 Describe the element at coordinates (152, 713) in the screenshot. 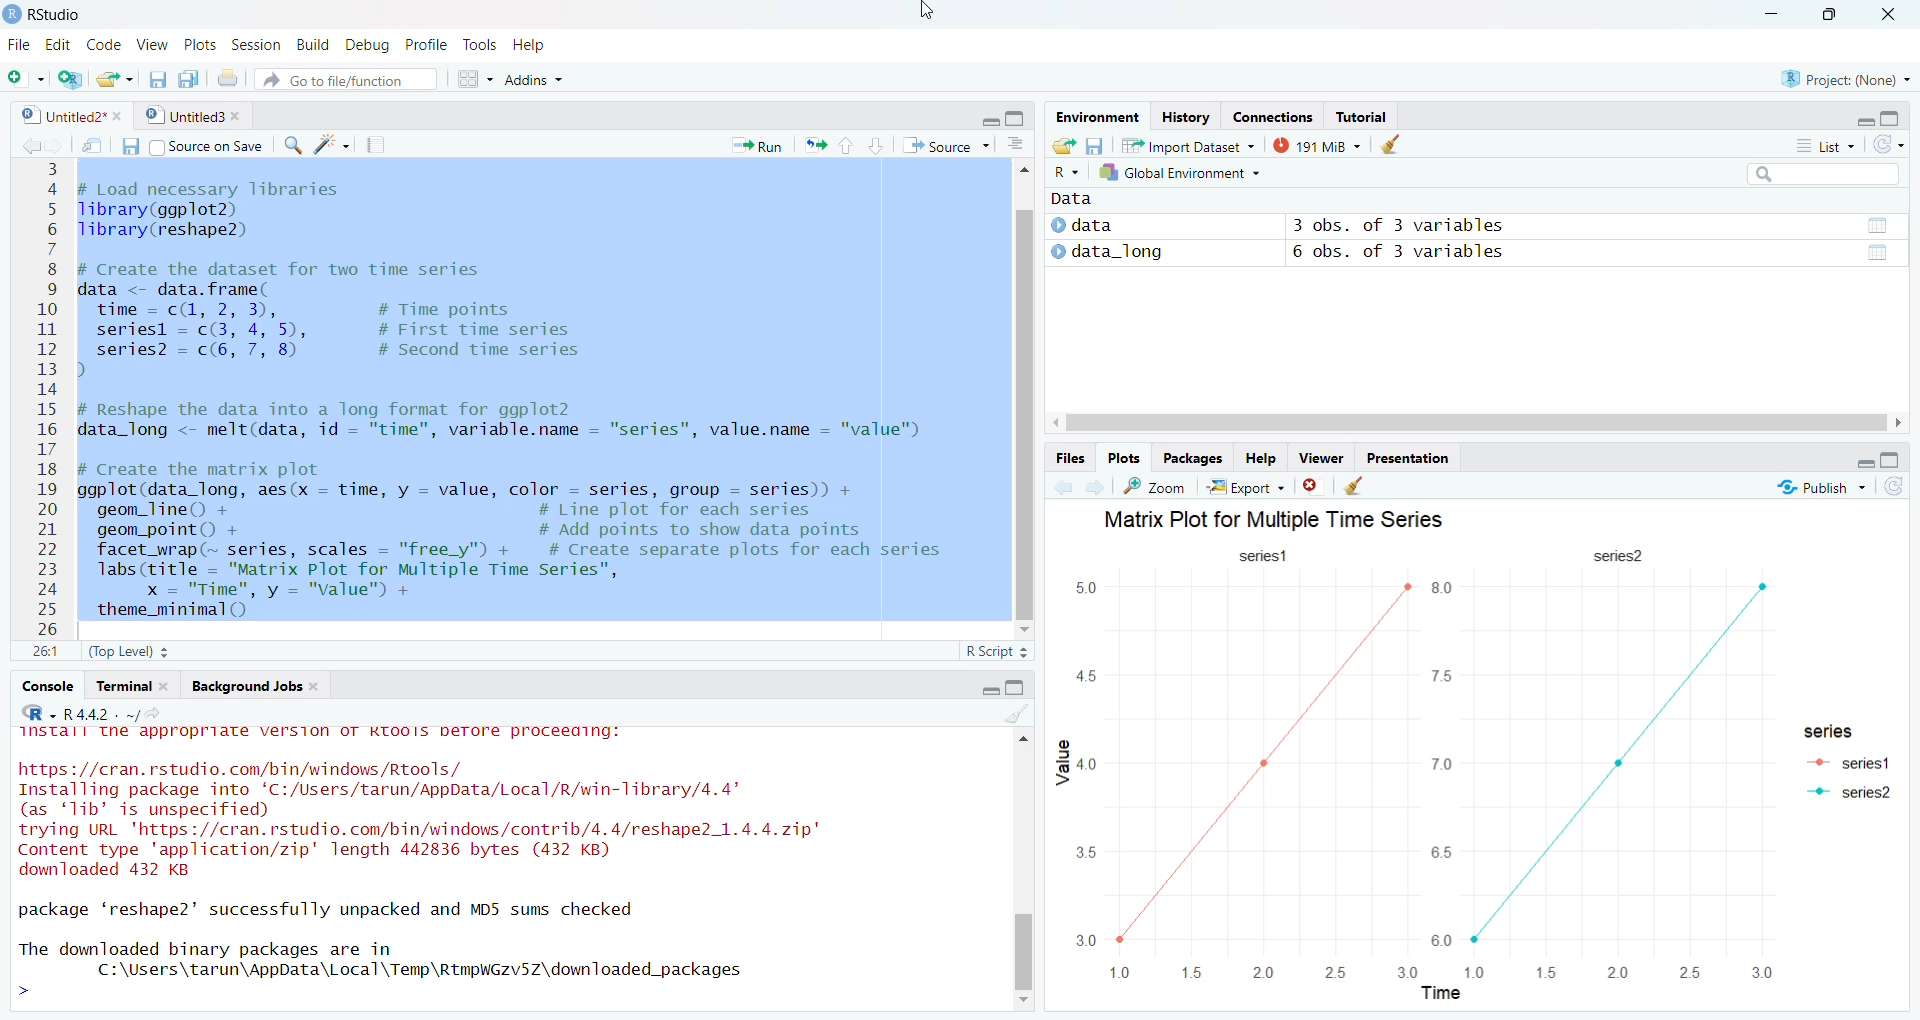

I see `view current working directory` at that location.